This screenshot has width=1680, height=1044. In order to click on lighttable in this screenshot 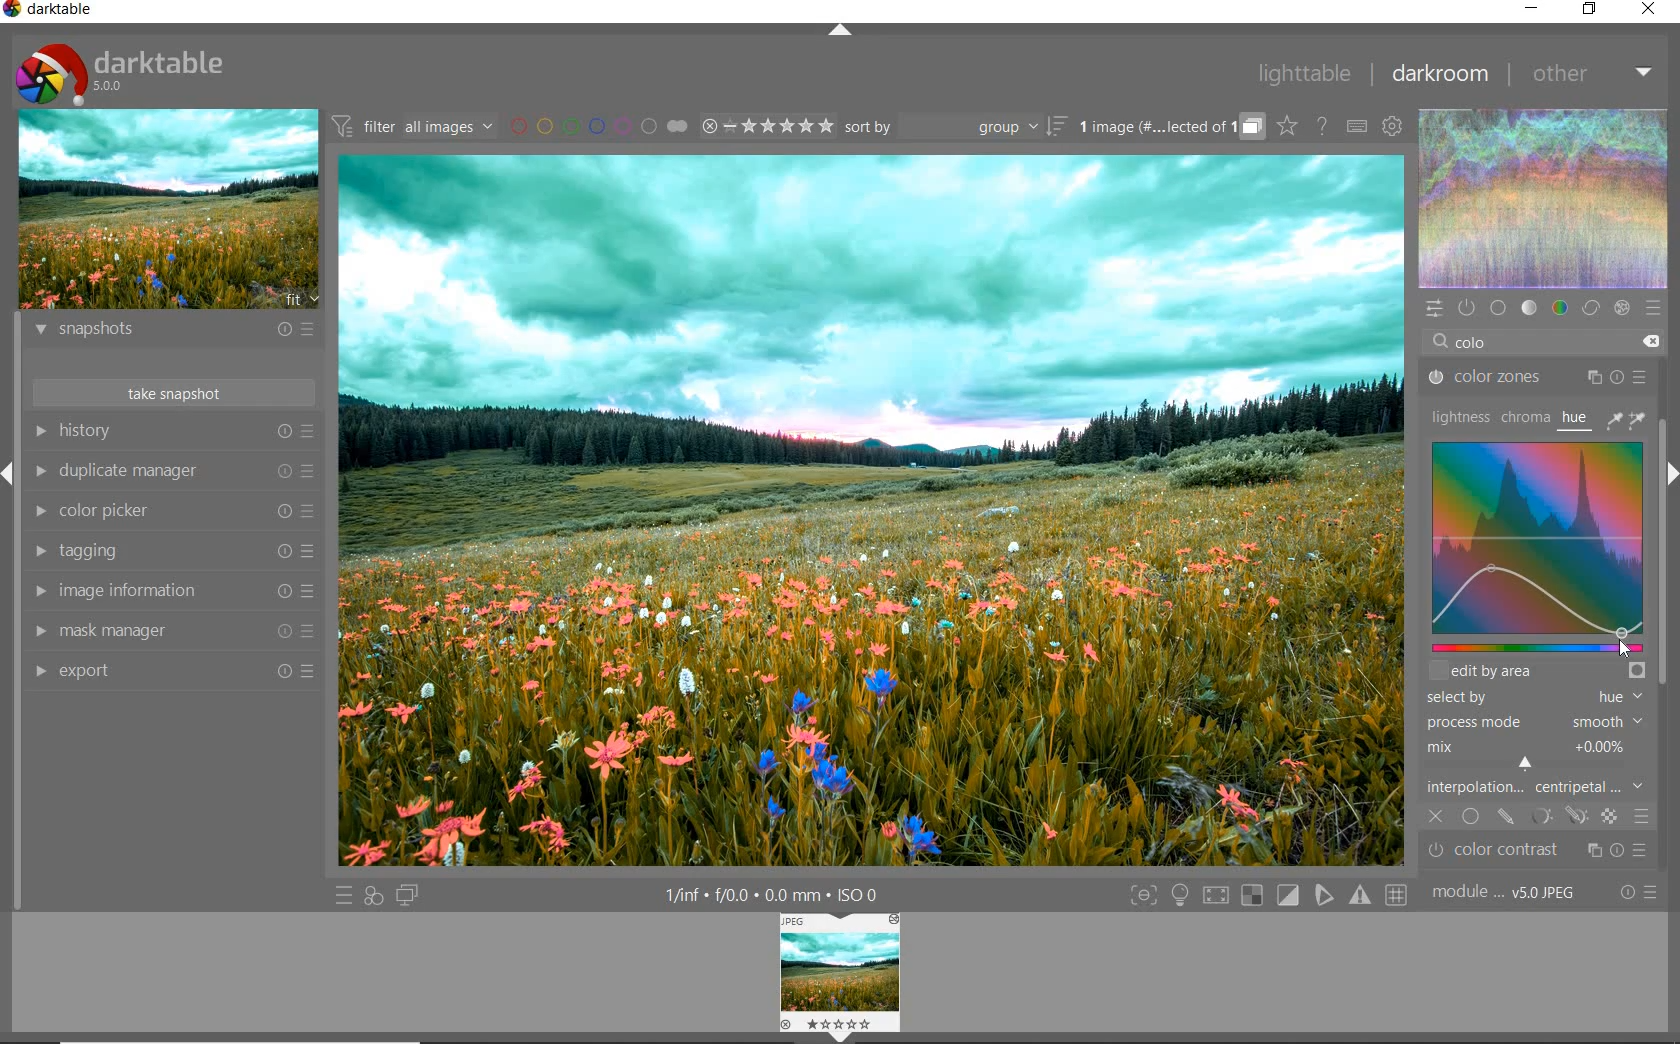, I will do `click(1304, 74)`.